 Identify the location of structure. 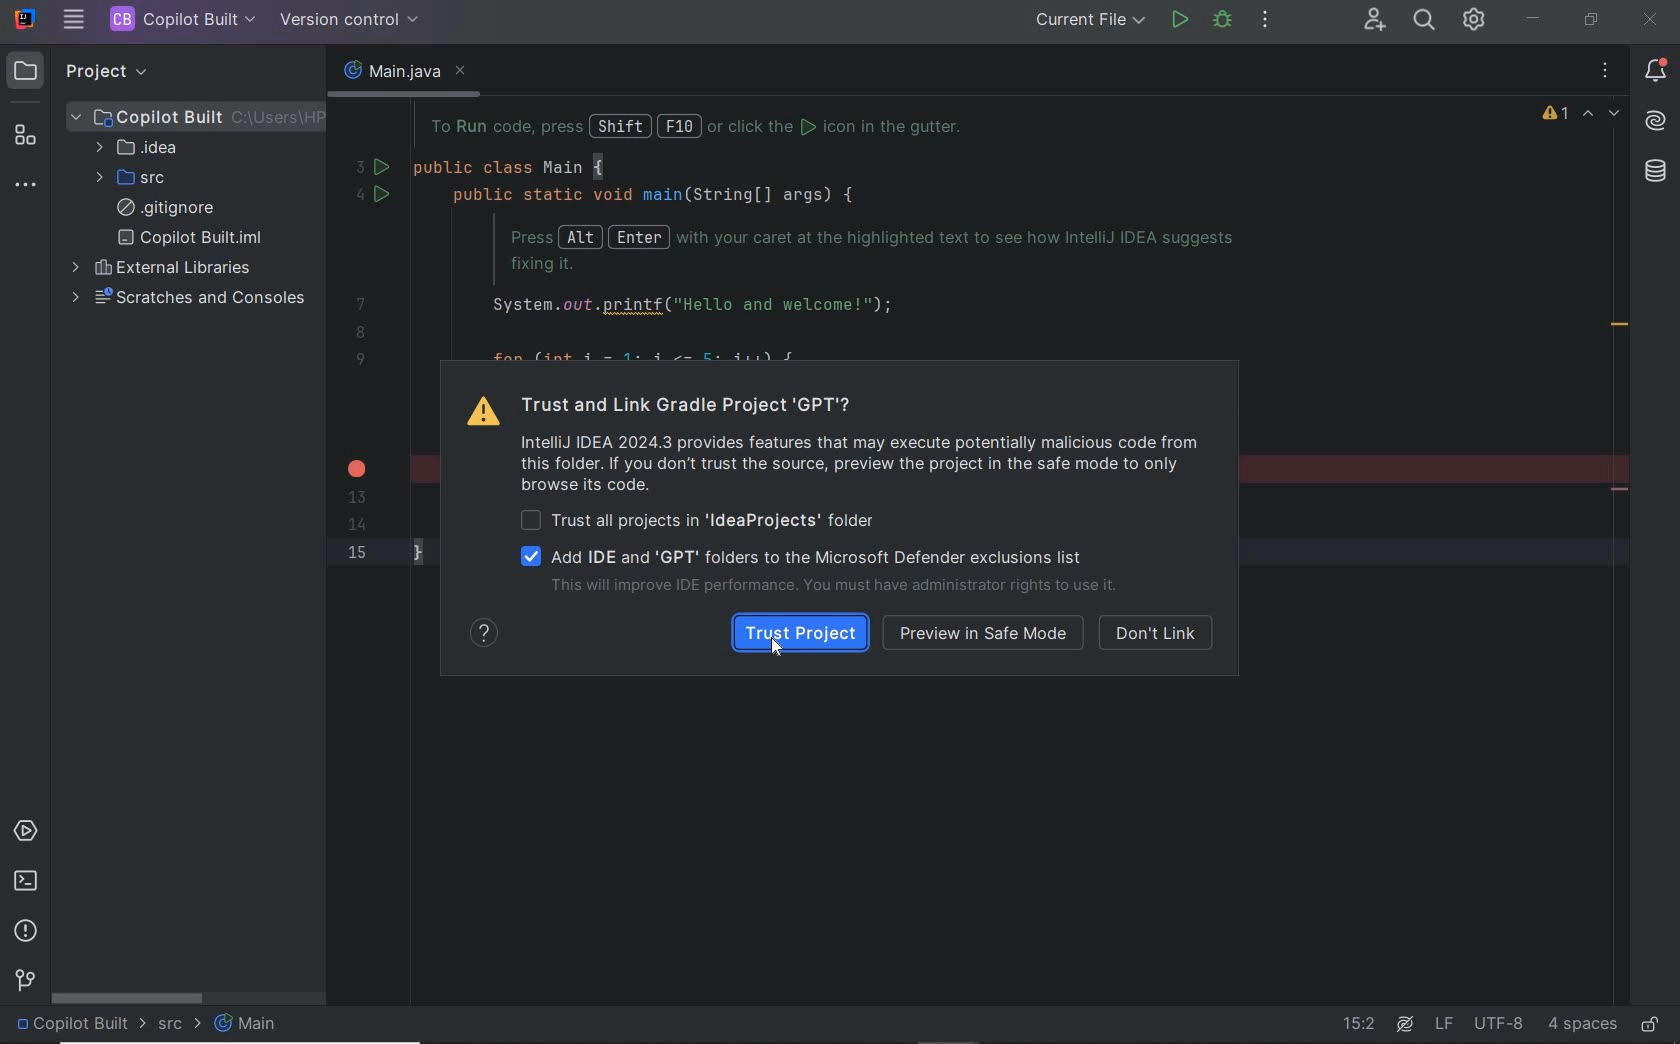
(28, 139).